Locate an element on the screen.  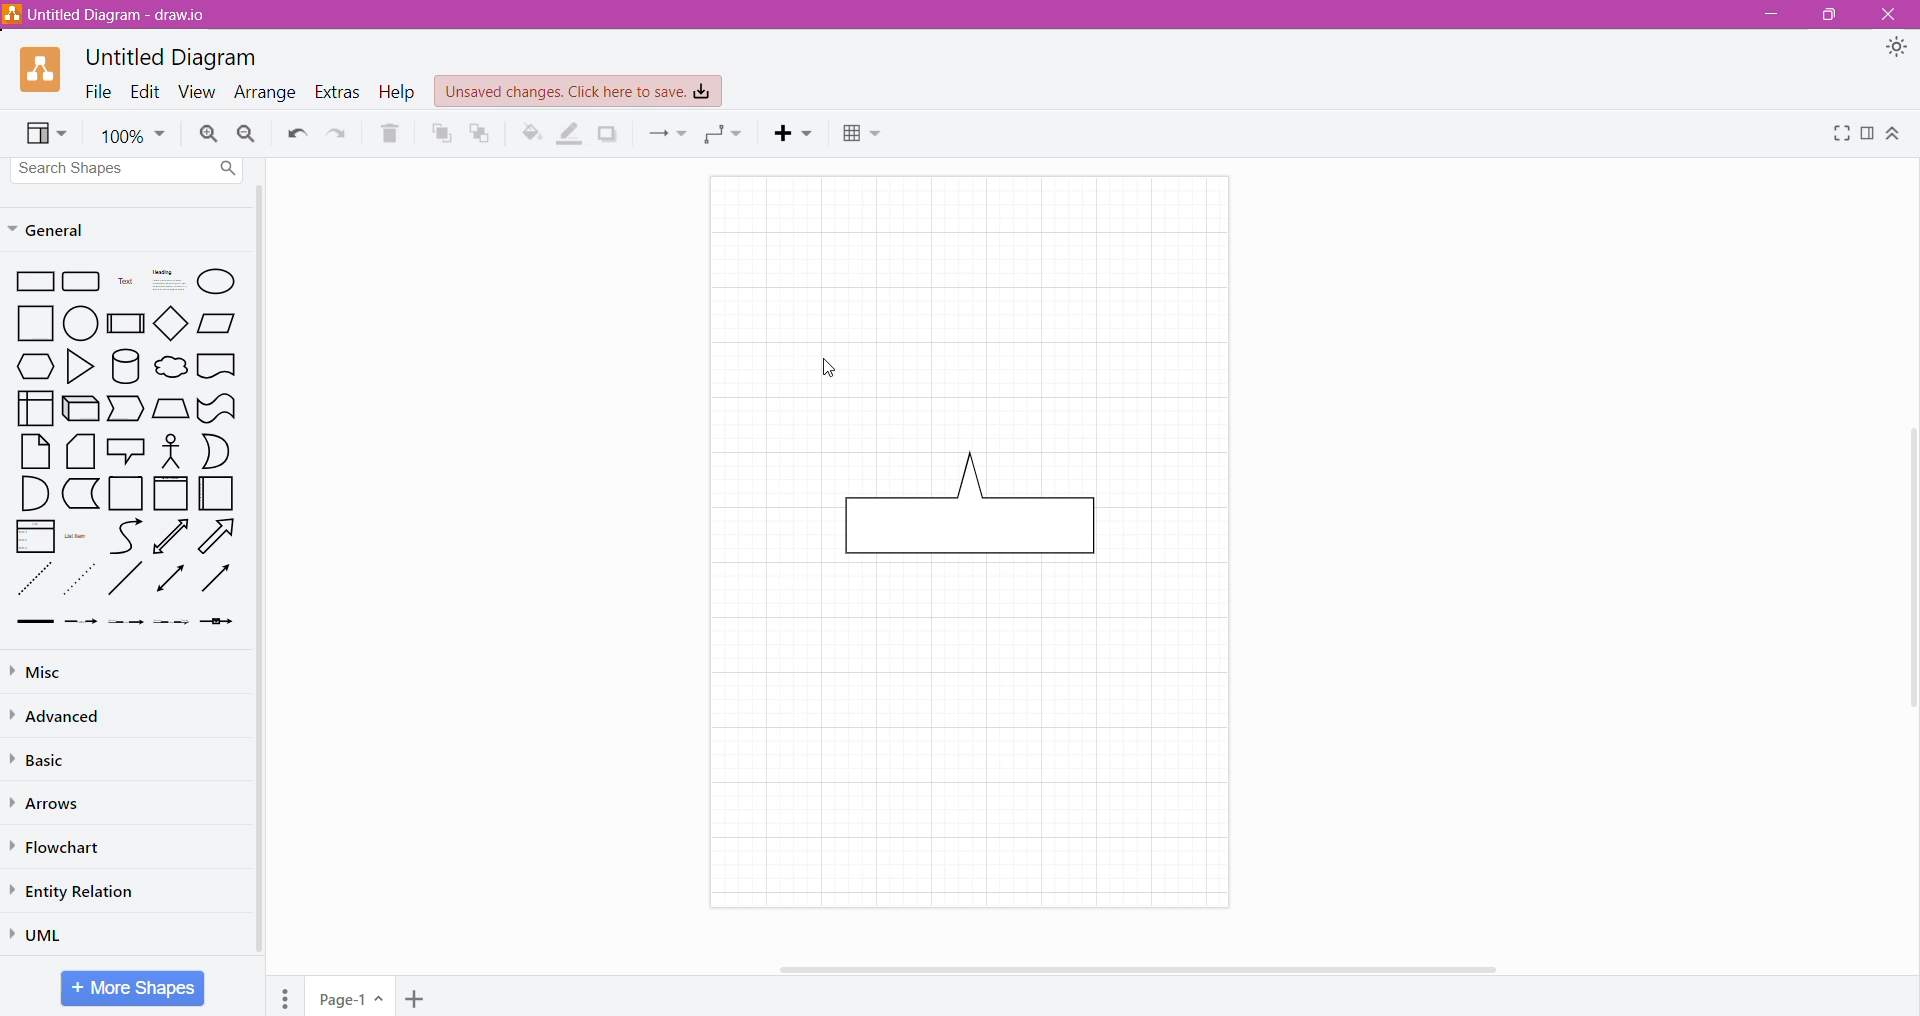
Line Color is located at coordinates (570, 133).